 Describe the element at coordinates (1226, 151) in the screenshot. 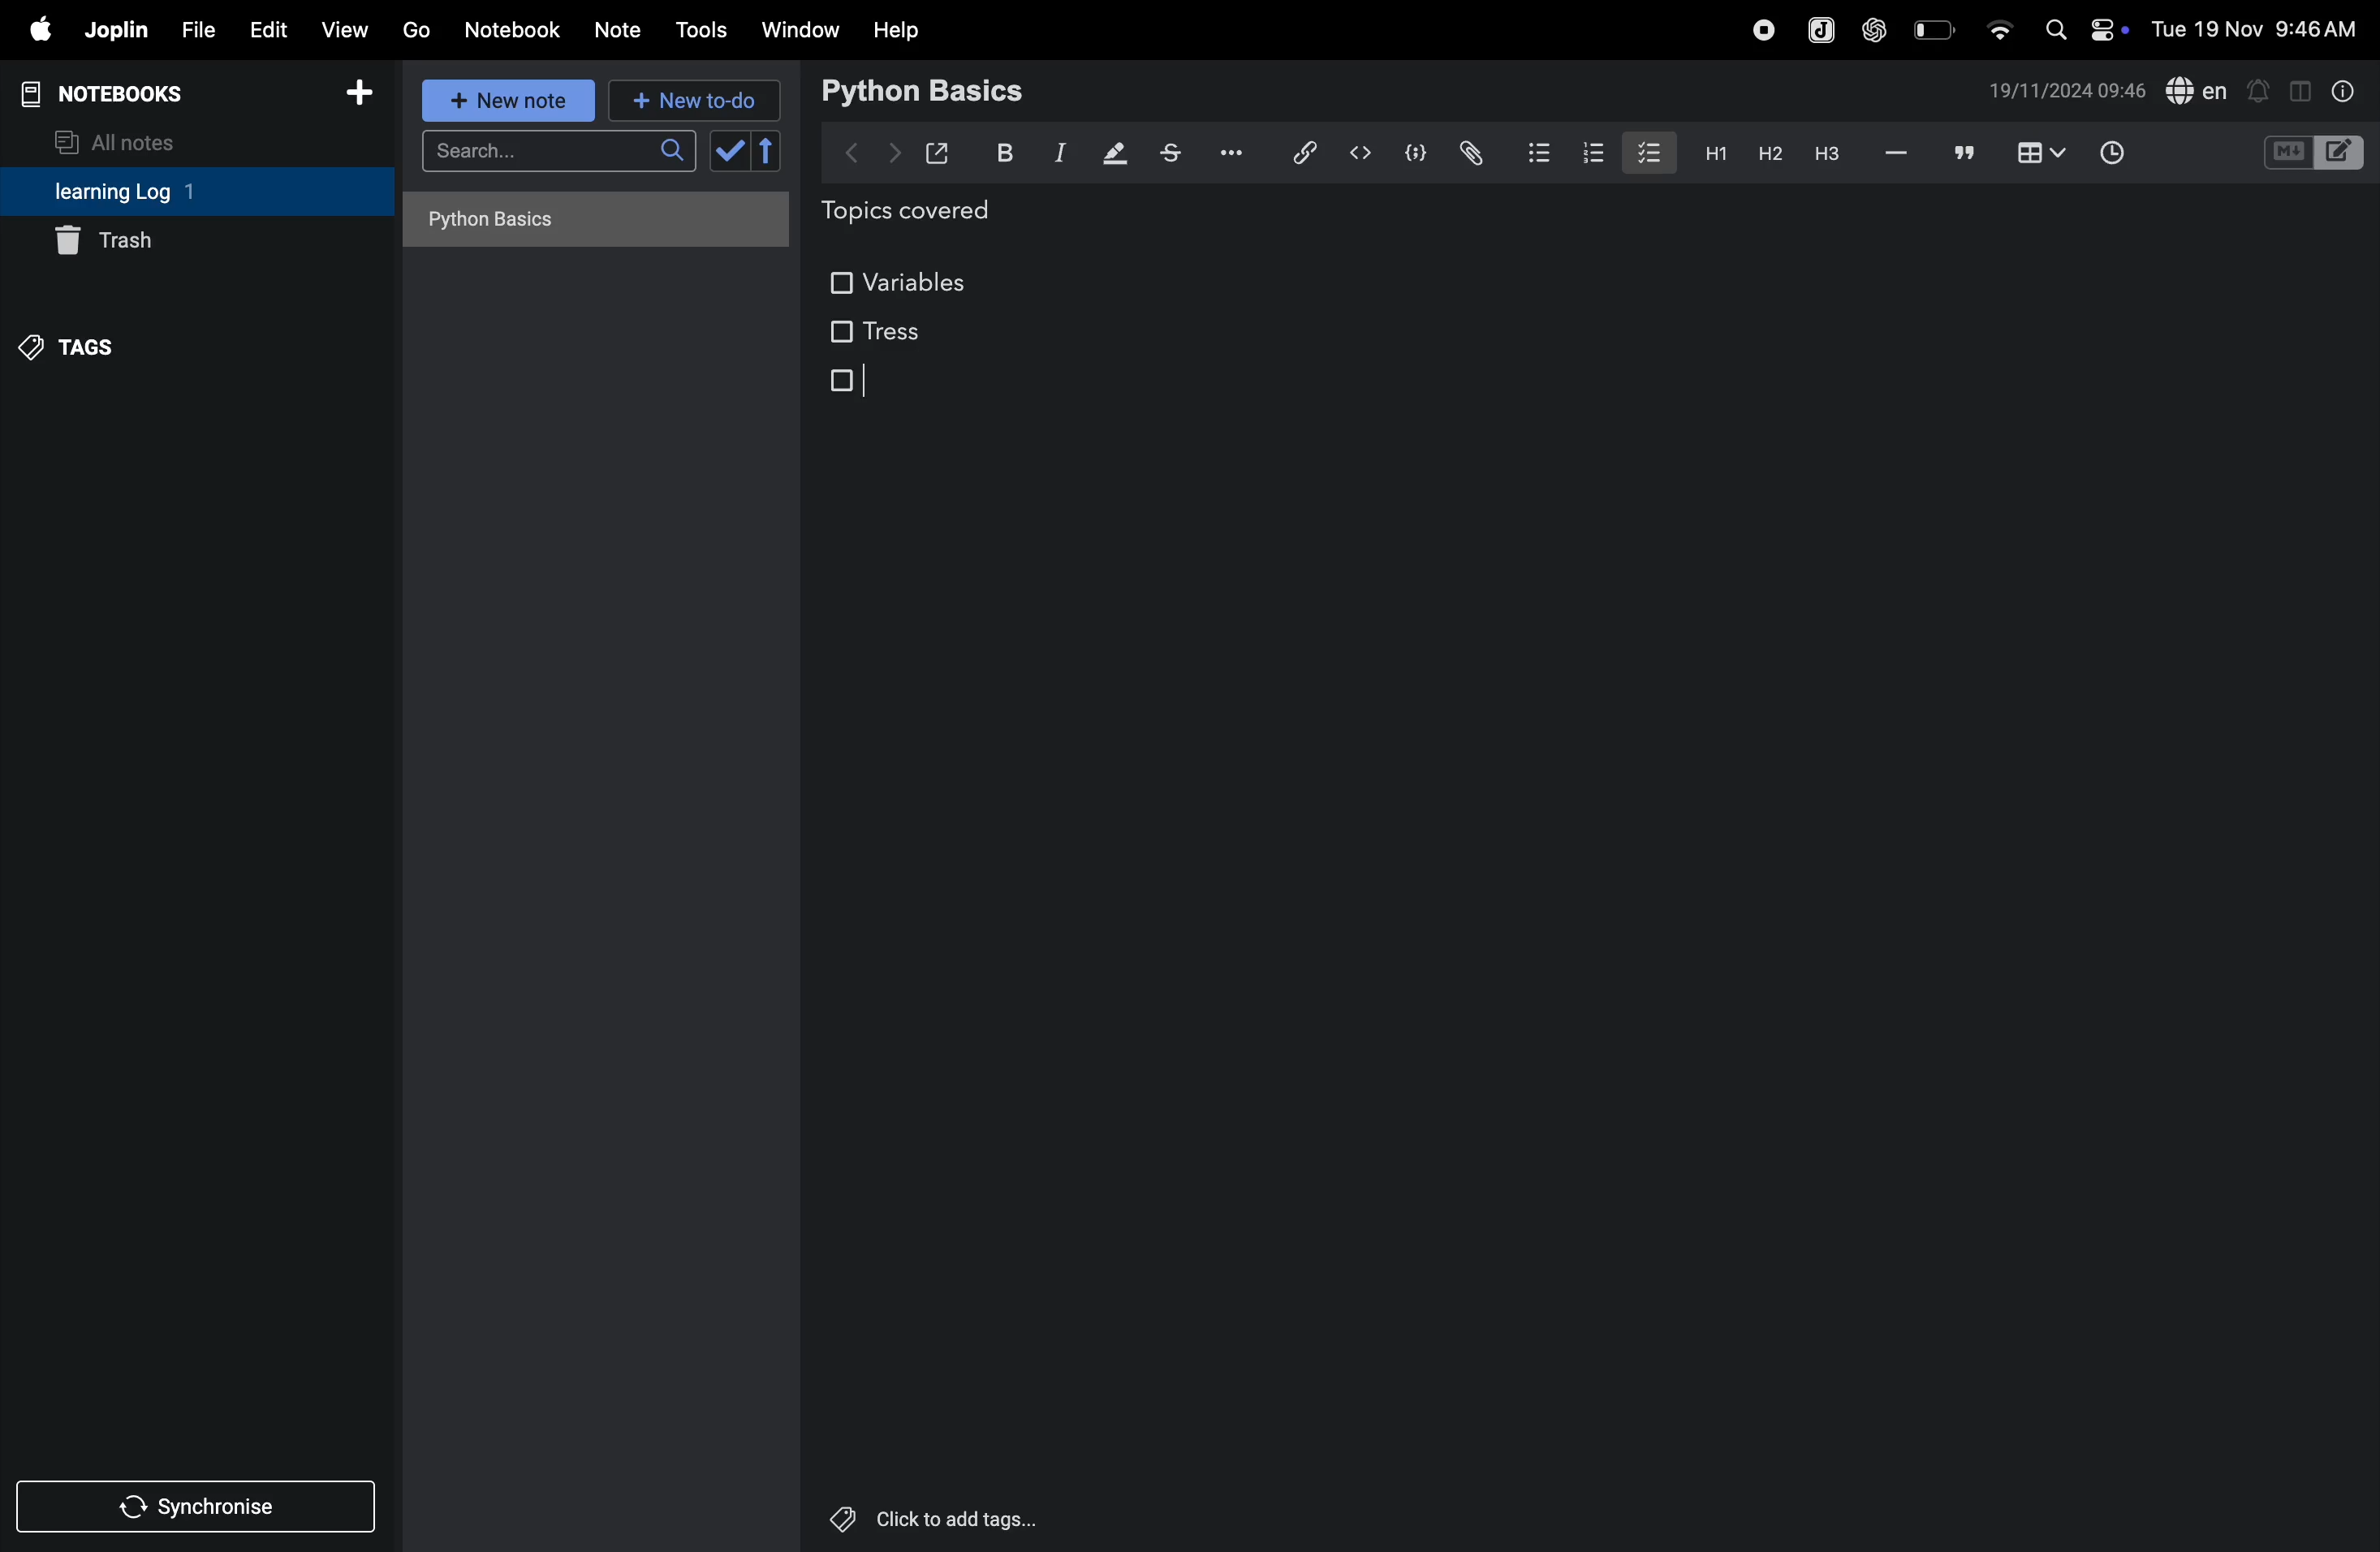

I see `options` at that location.